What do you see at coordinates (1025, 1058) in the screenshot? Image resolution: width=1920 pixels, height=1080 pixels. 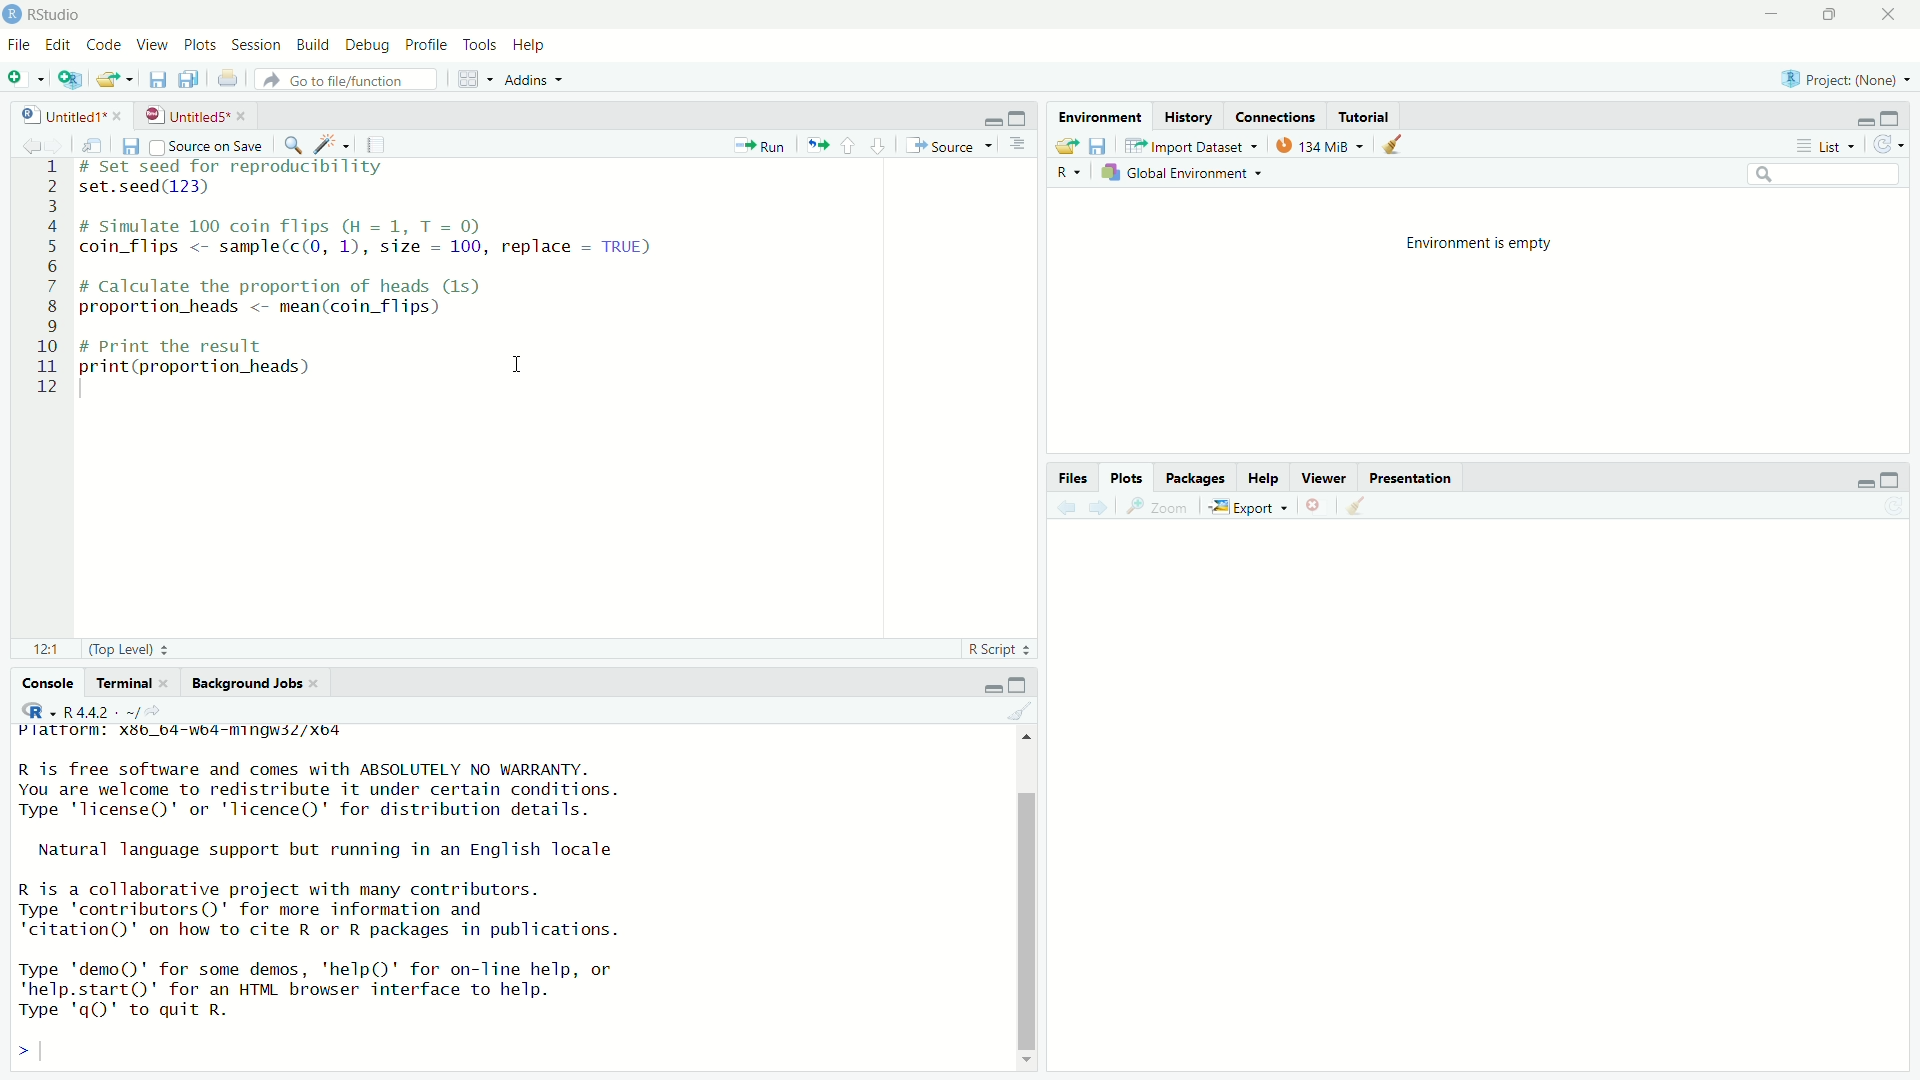 I see `move down` at bounding box center [1025, 1058].